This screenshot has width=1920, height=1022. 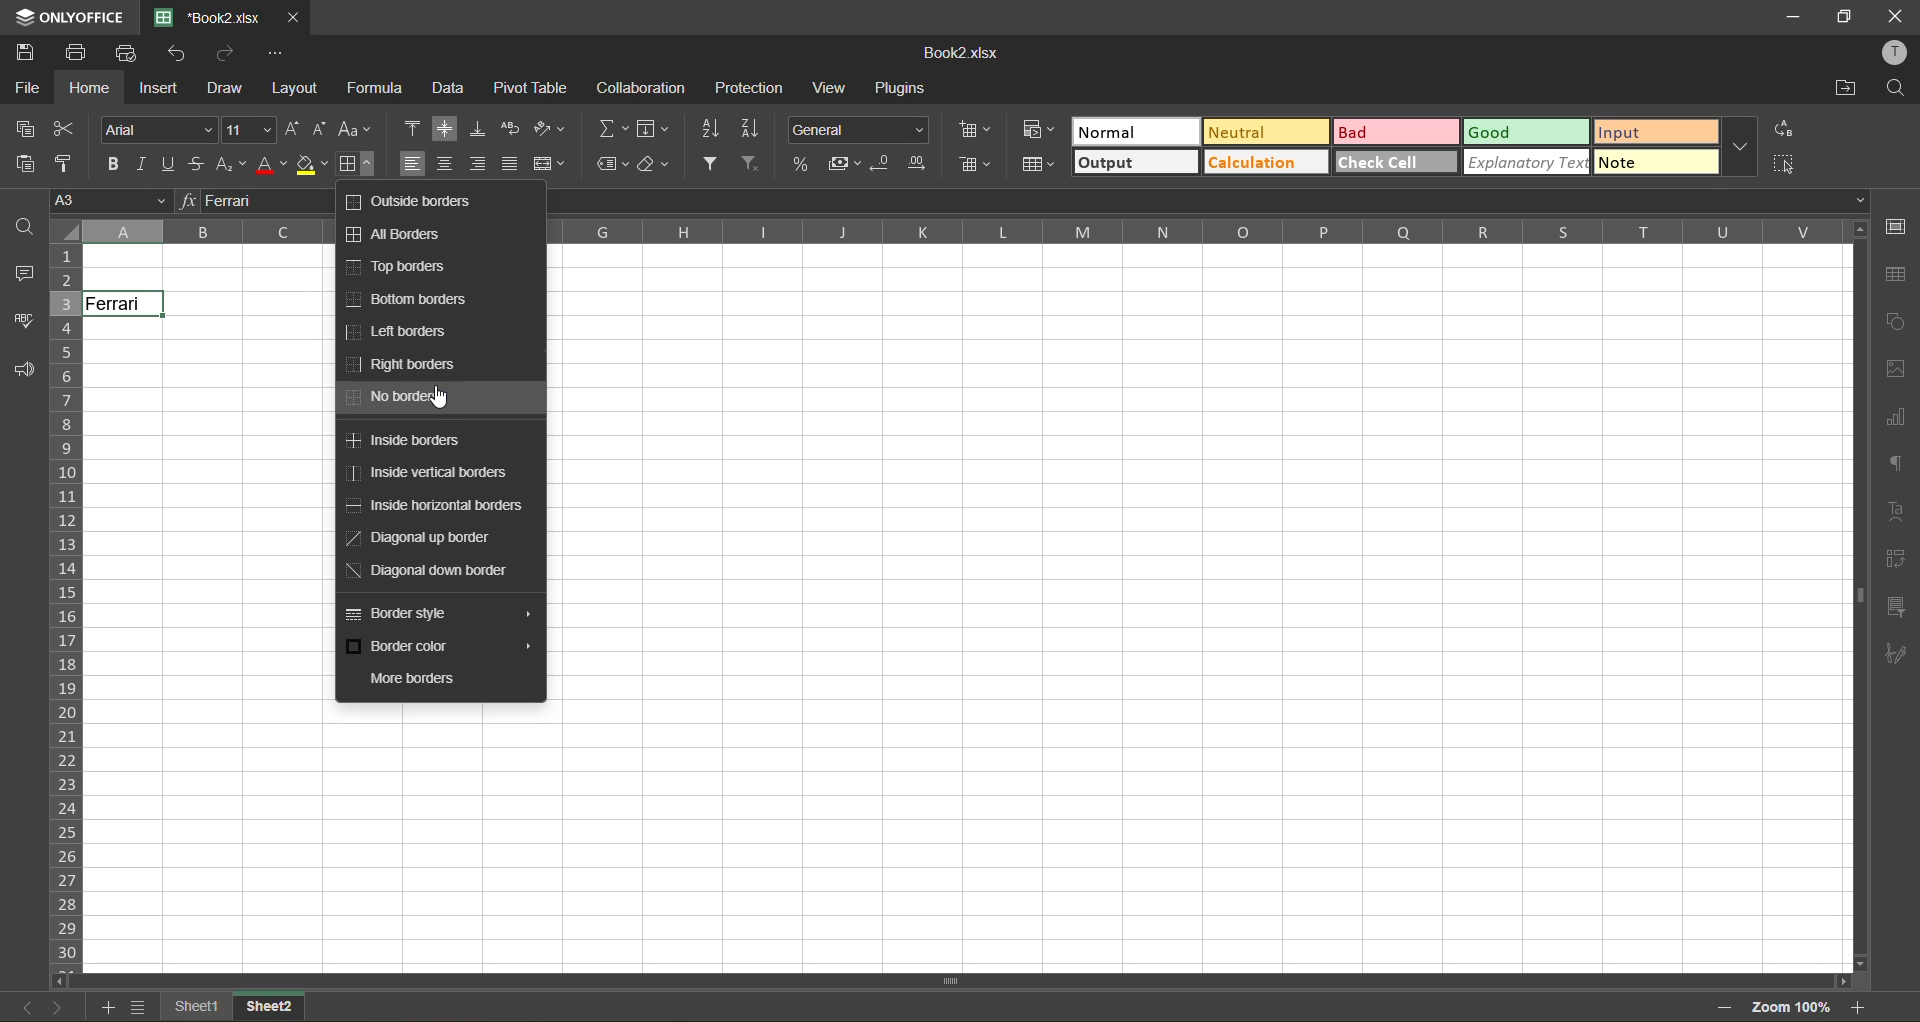 I want to click on profile, so click(x=1892, y=53).